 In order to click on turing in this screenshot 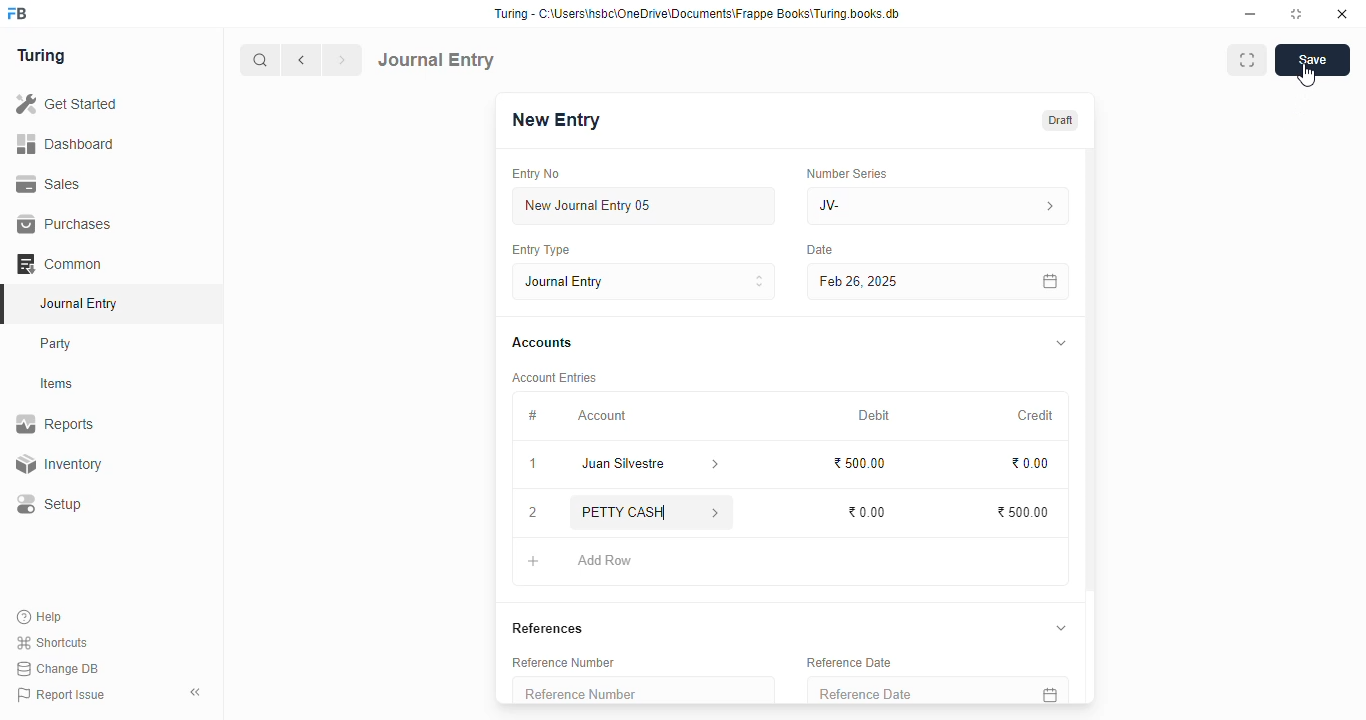, I will do `click(42, 57)`.